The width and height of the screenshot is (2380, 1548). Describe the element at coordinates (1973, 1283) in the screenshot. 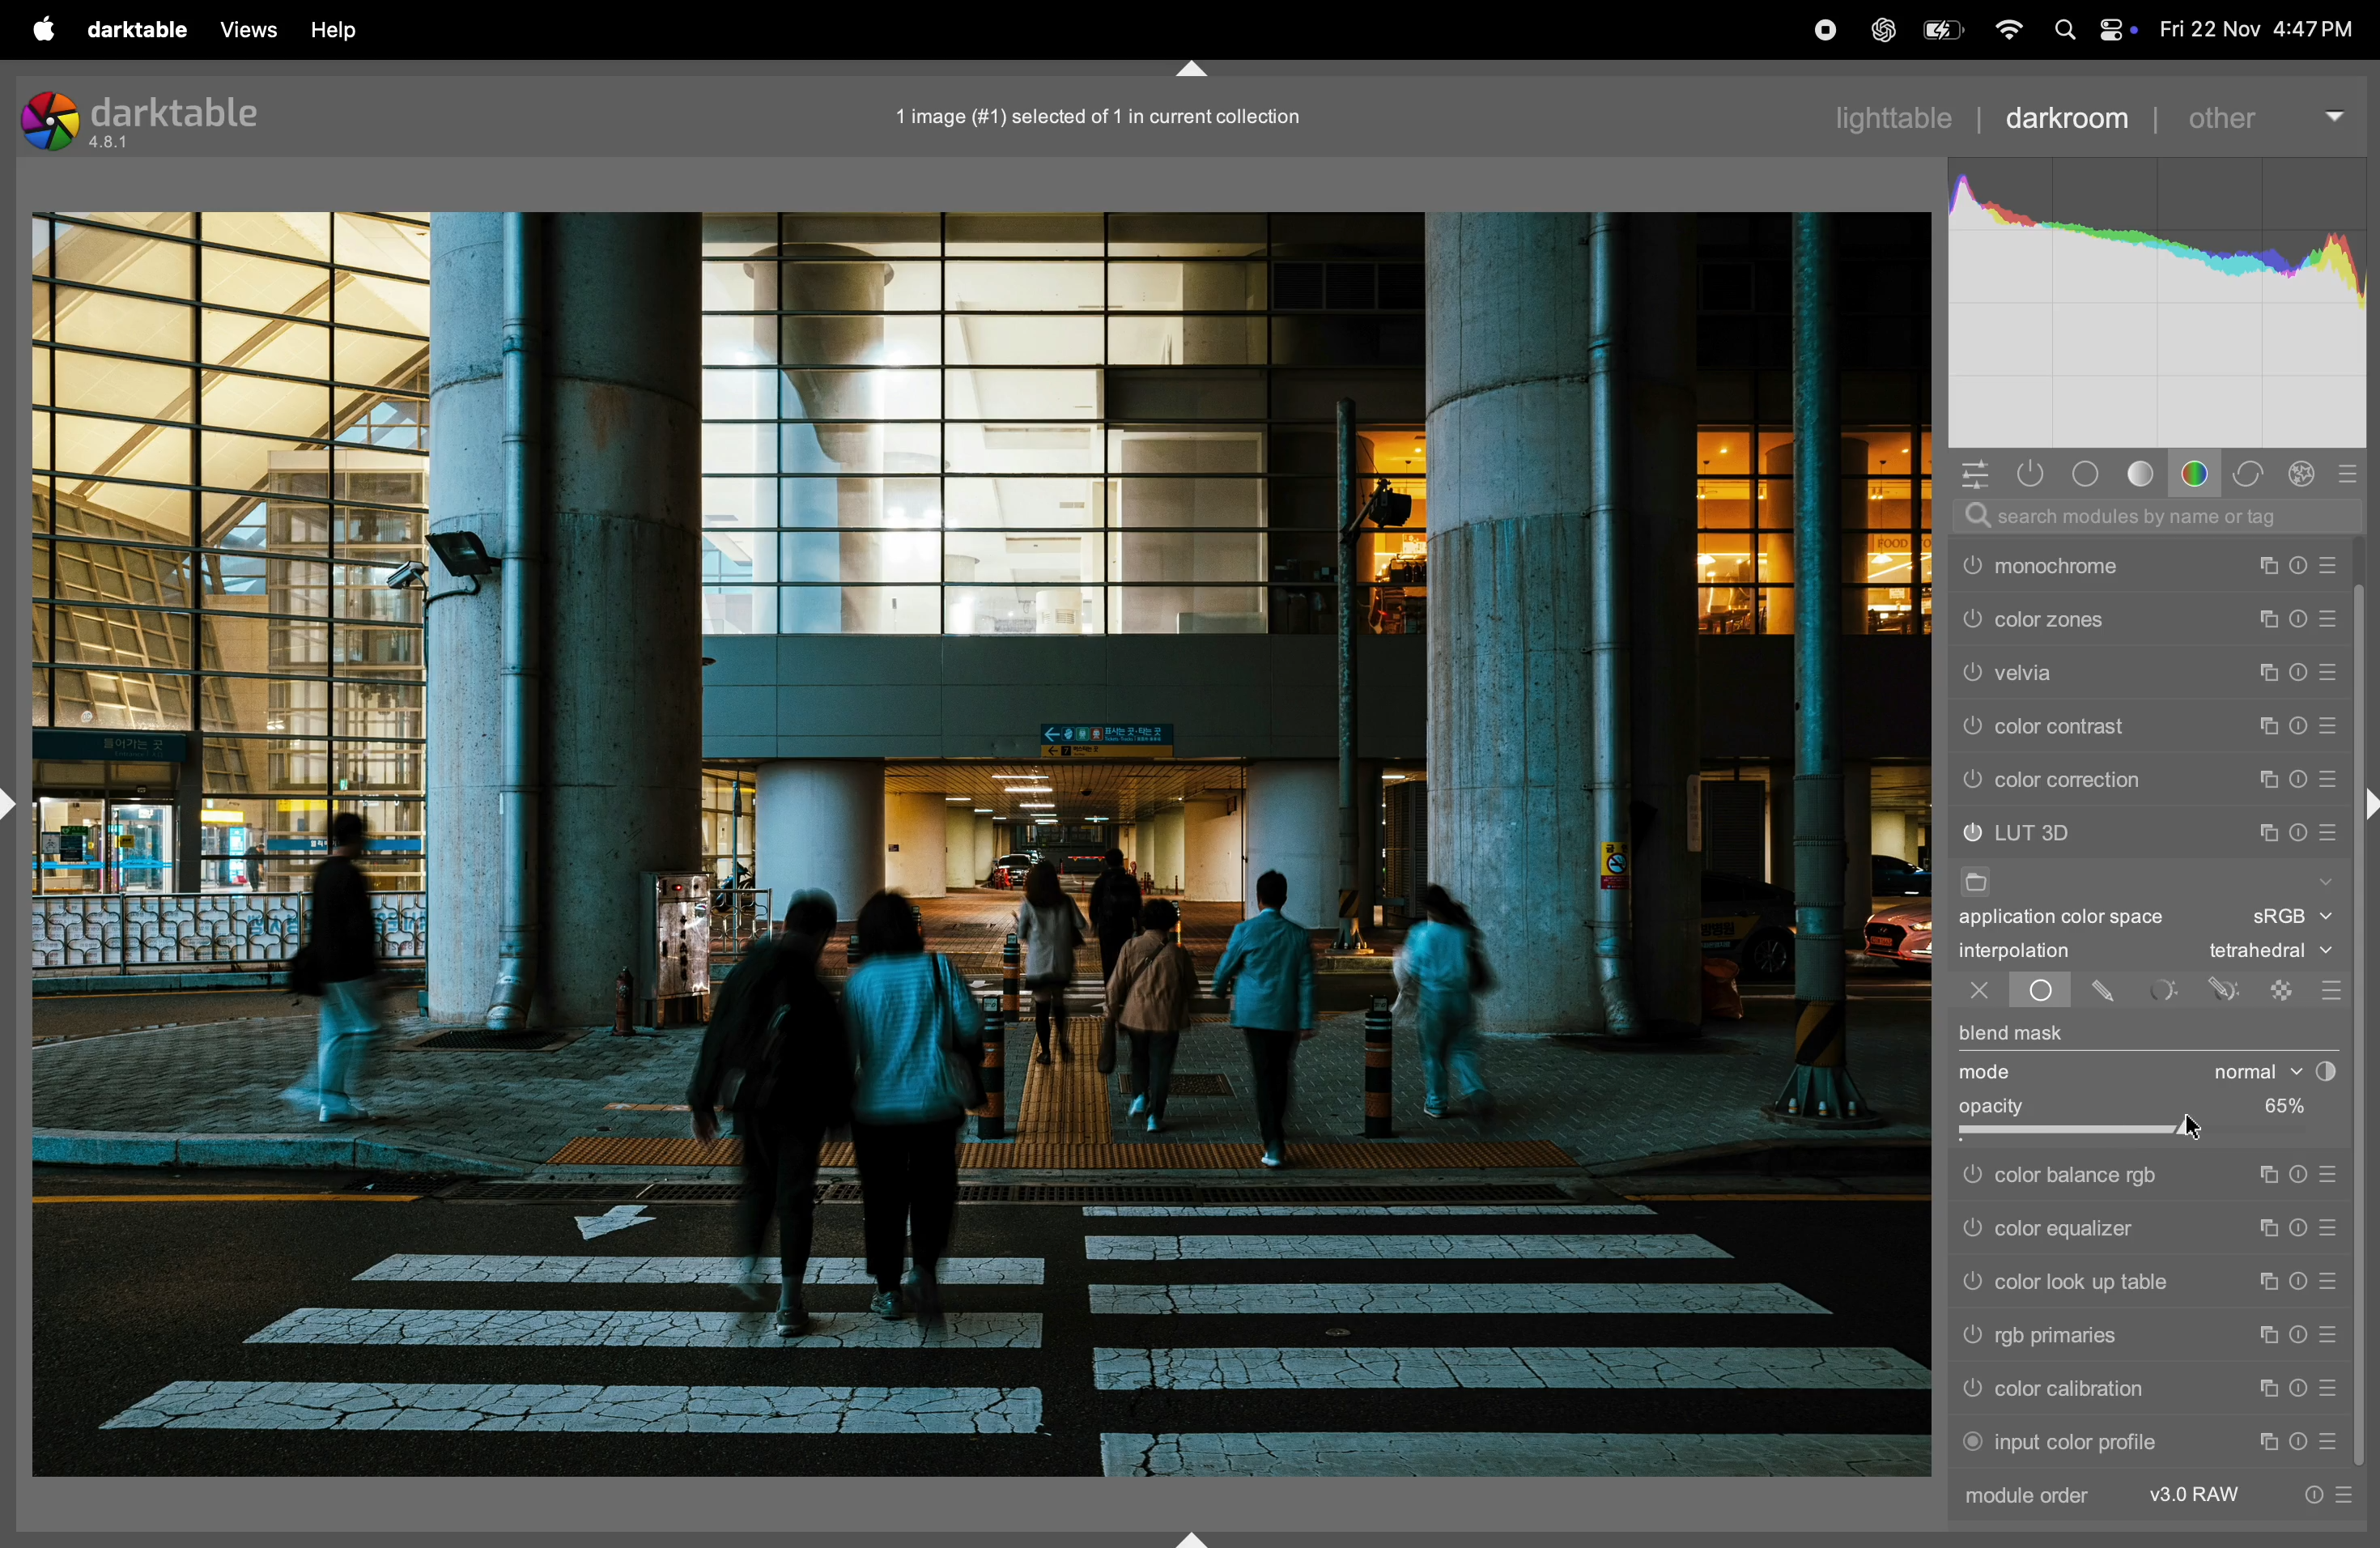

I see `` at that location.